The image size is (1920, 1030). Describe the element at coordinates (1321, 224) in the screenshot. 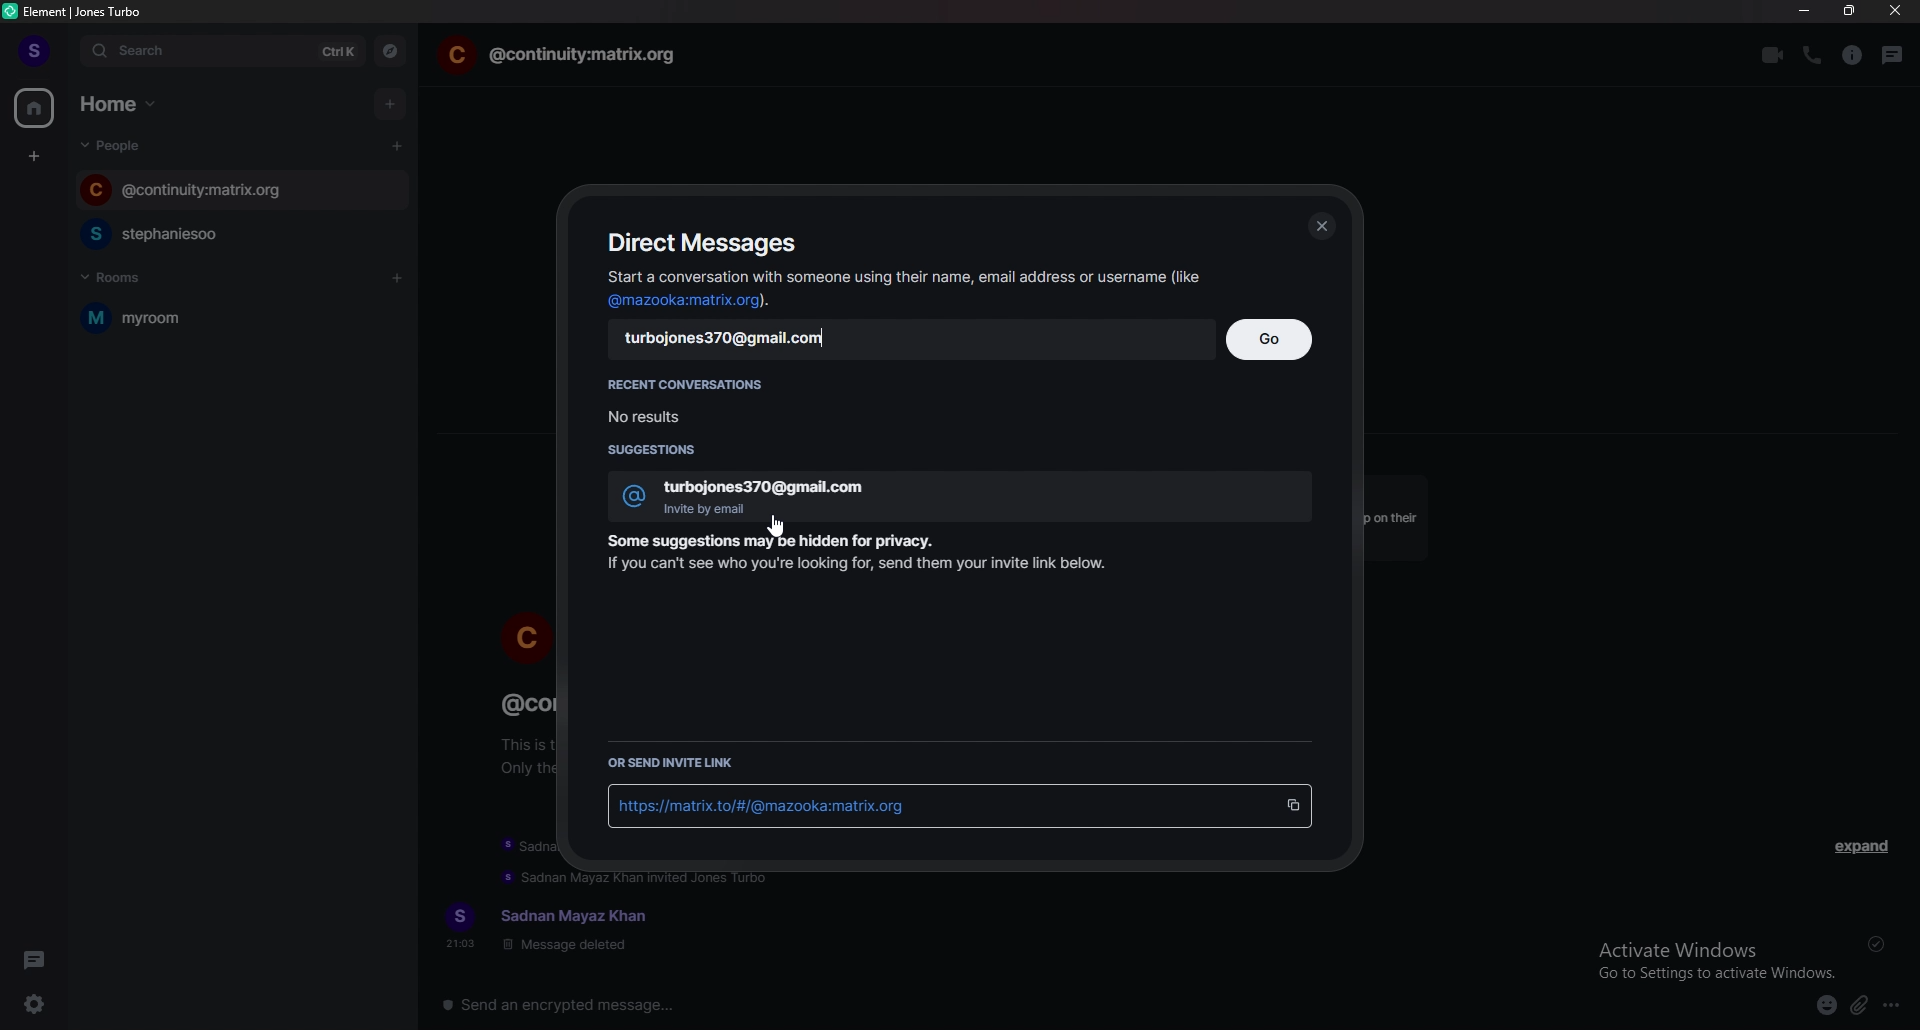

I see `close` at that location.